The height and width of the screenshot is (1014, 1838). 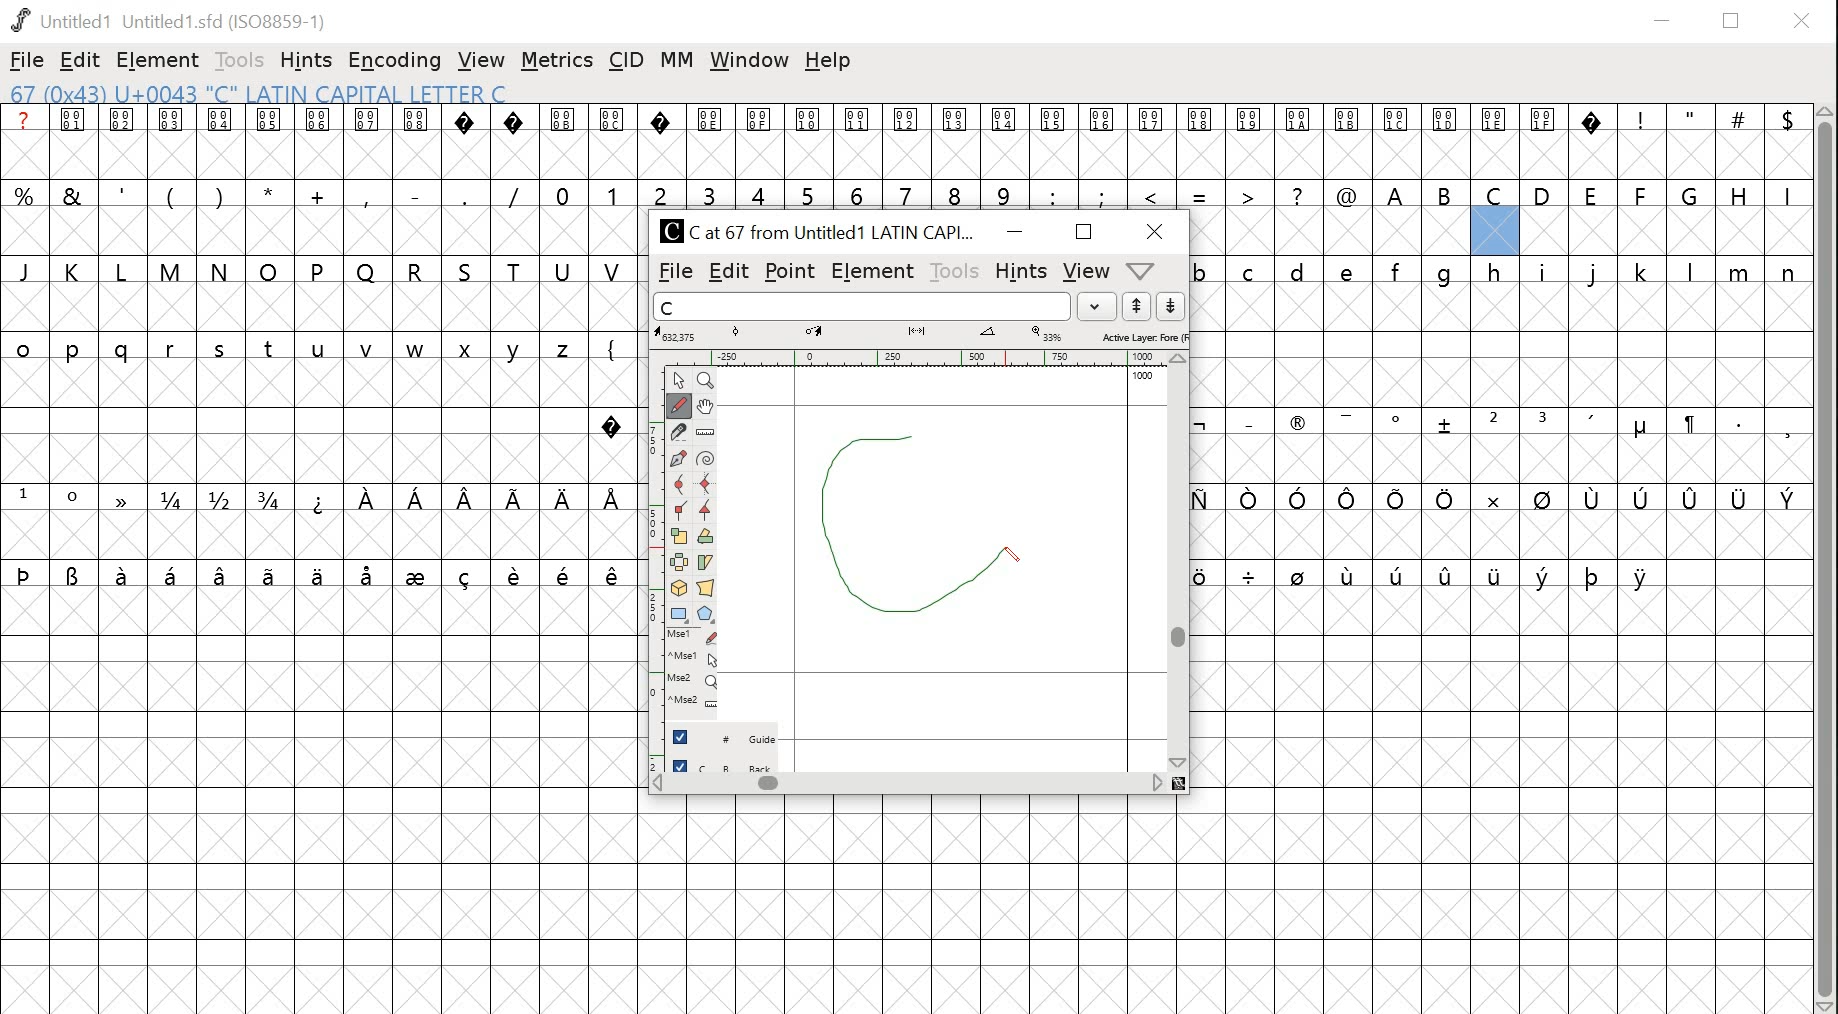 What do you see at coordinates (306, 60) in the screenshot?
I see `hints` at bounding box center [306, 60].